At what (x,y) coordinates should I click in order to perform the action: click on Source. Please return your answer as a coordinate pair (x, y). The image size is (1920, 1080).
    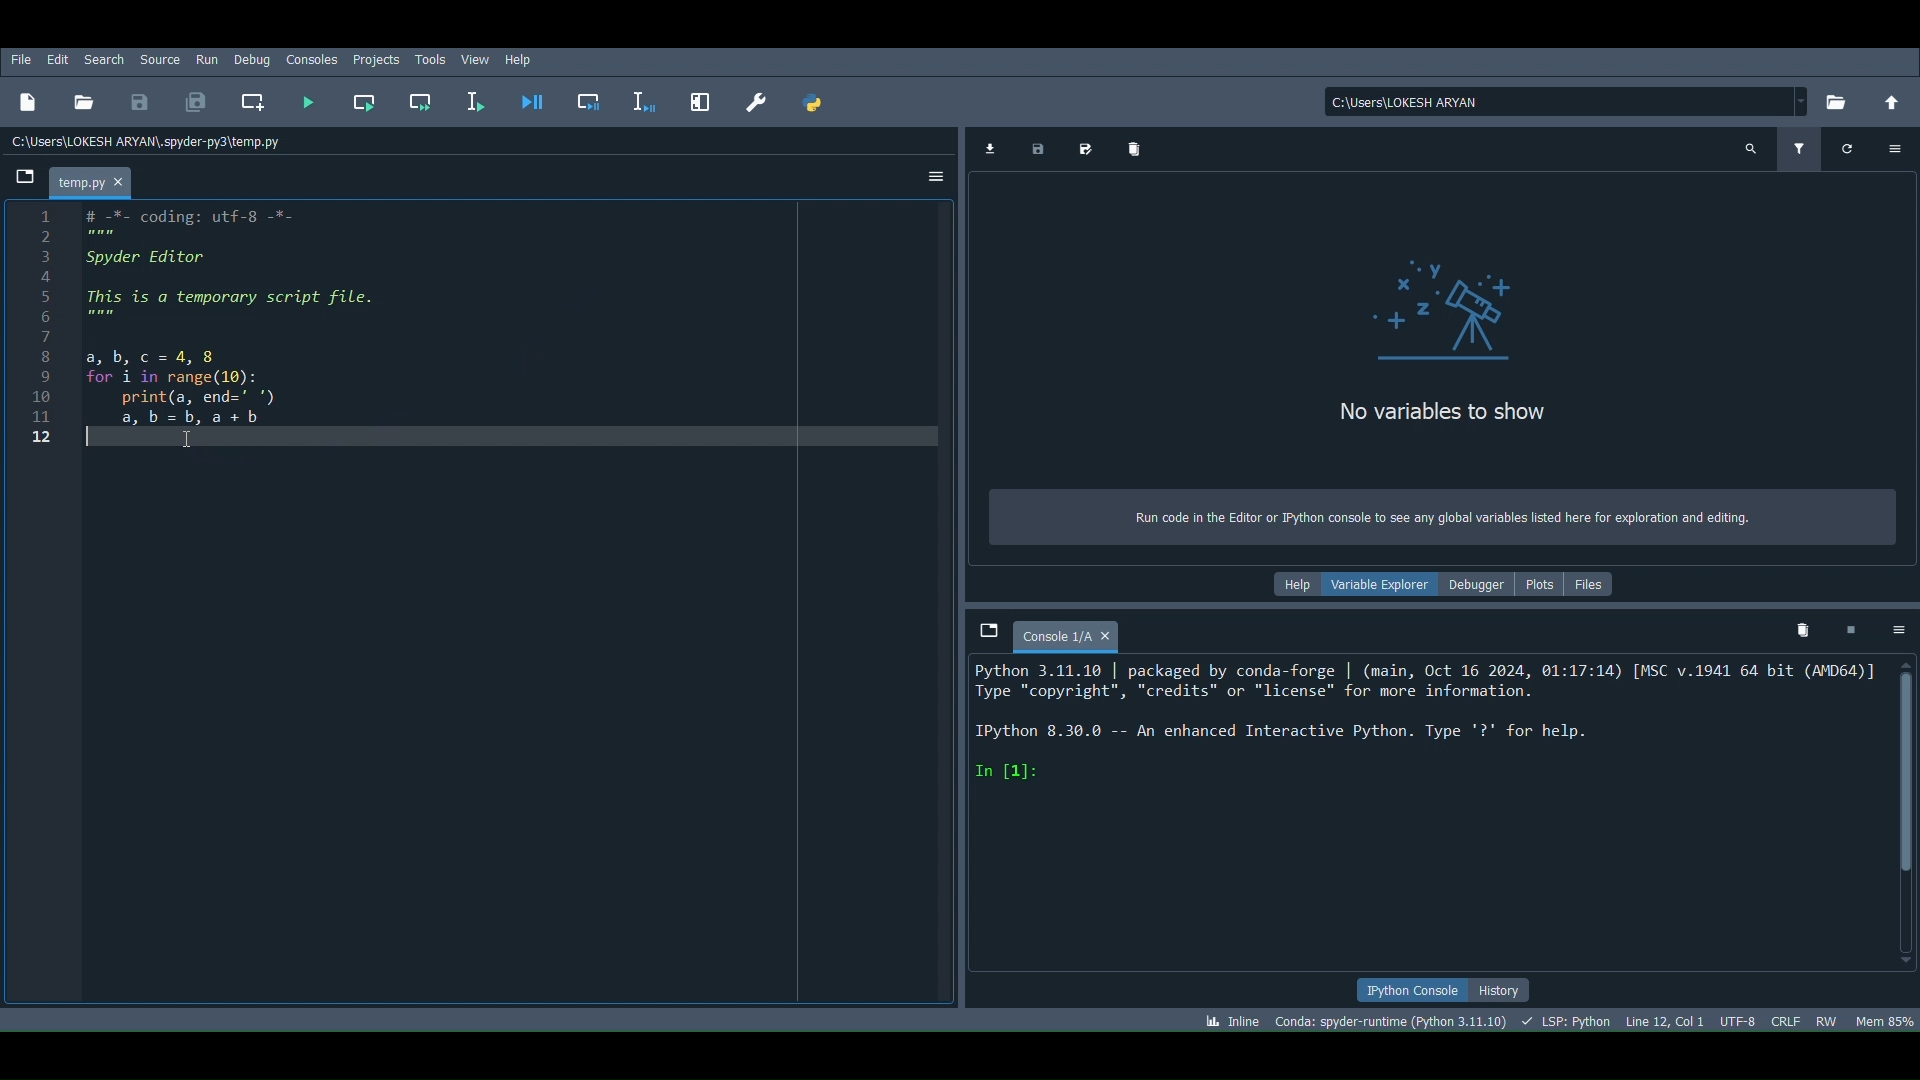
    Looking at the image, I should click on (162, 61).